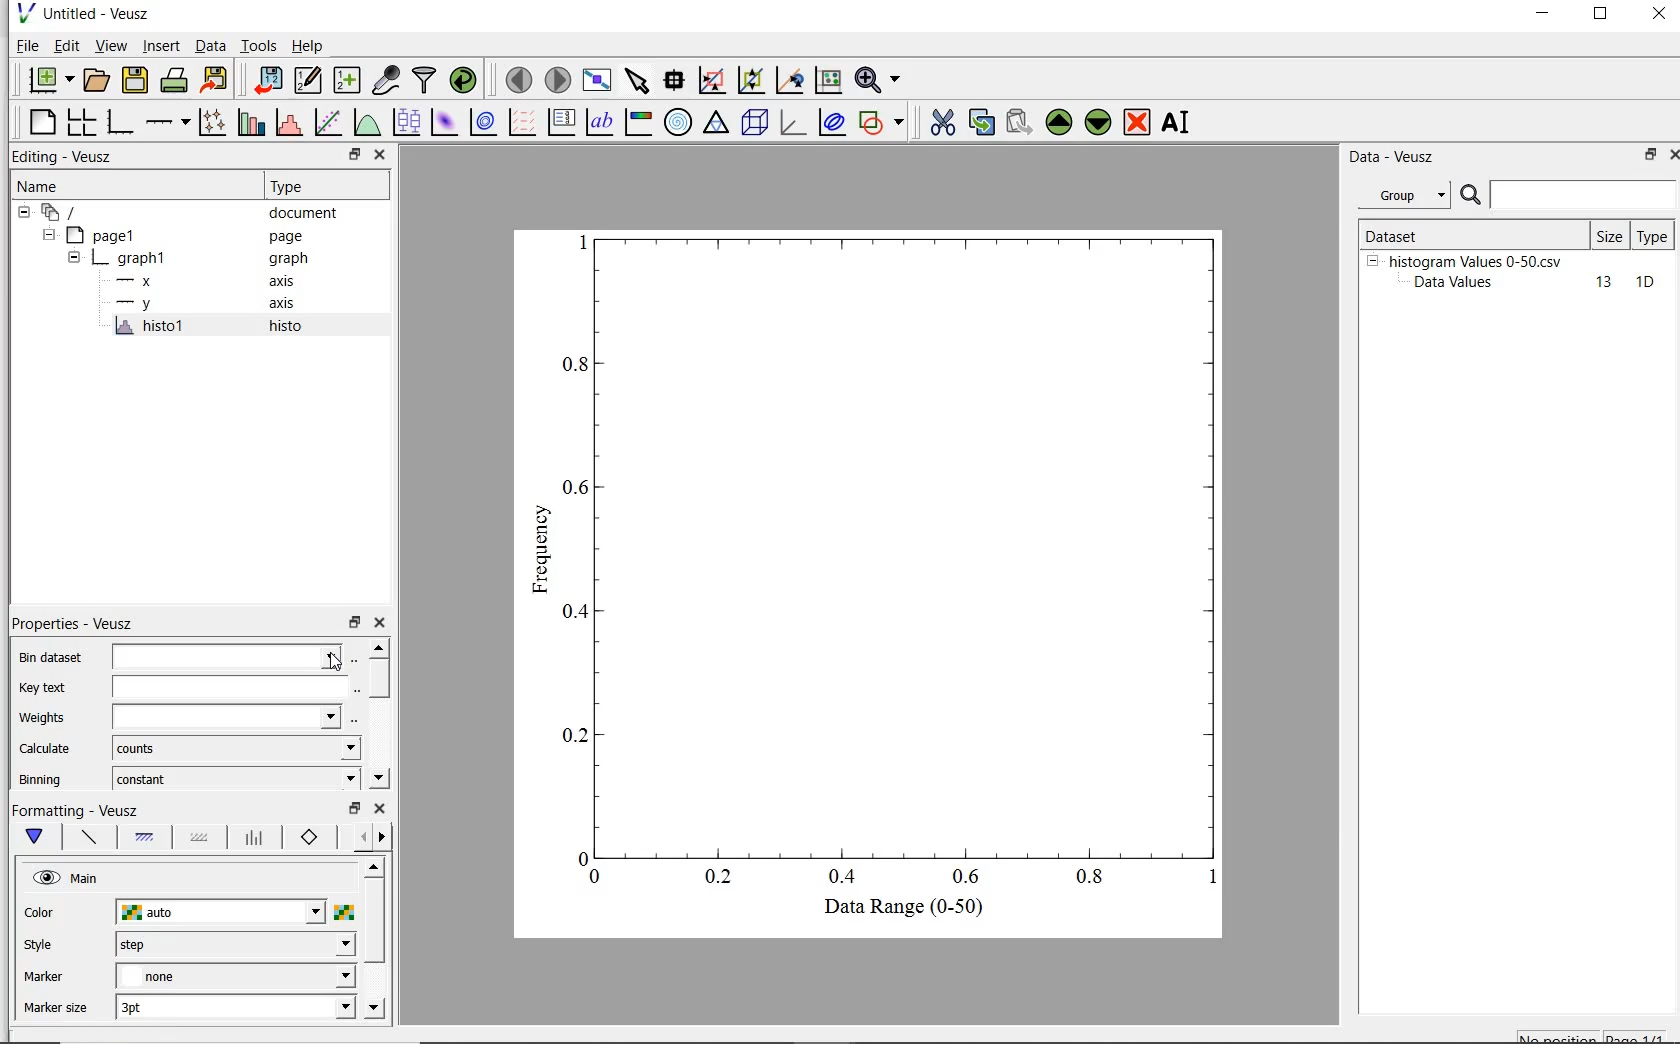  What do you see at coordinates (940, 125) in the screenshot?
I see `cut the the selected widget` at bounding box center [940, 125].